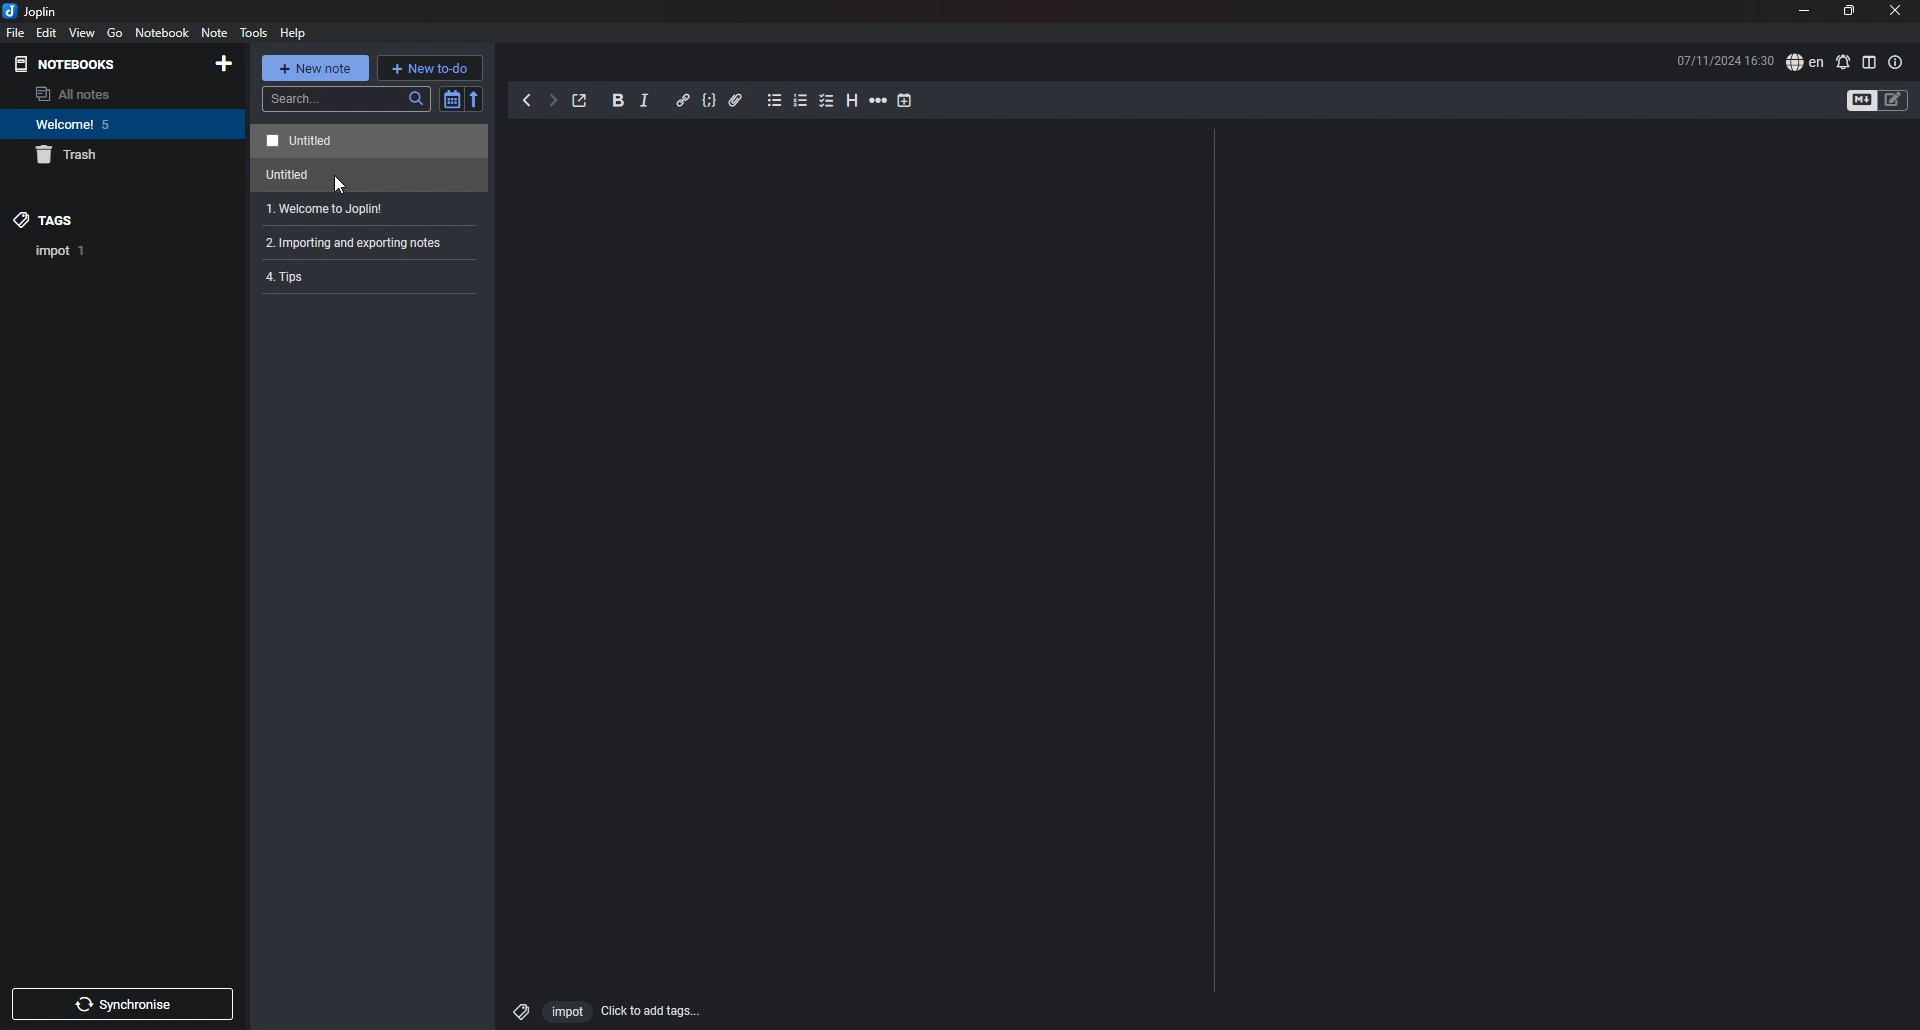 The width and height of the screenshot is (1920, 1030). What do you see at coordinates (45, 32) in the screenshot?
I see `edit` at bounding box center [45, 32].